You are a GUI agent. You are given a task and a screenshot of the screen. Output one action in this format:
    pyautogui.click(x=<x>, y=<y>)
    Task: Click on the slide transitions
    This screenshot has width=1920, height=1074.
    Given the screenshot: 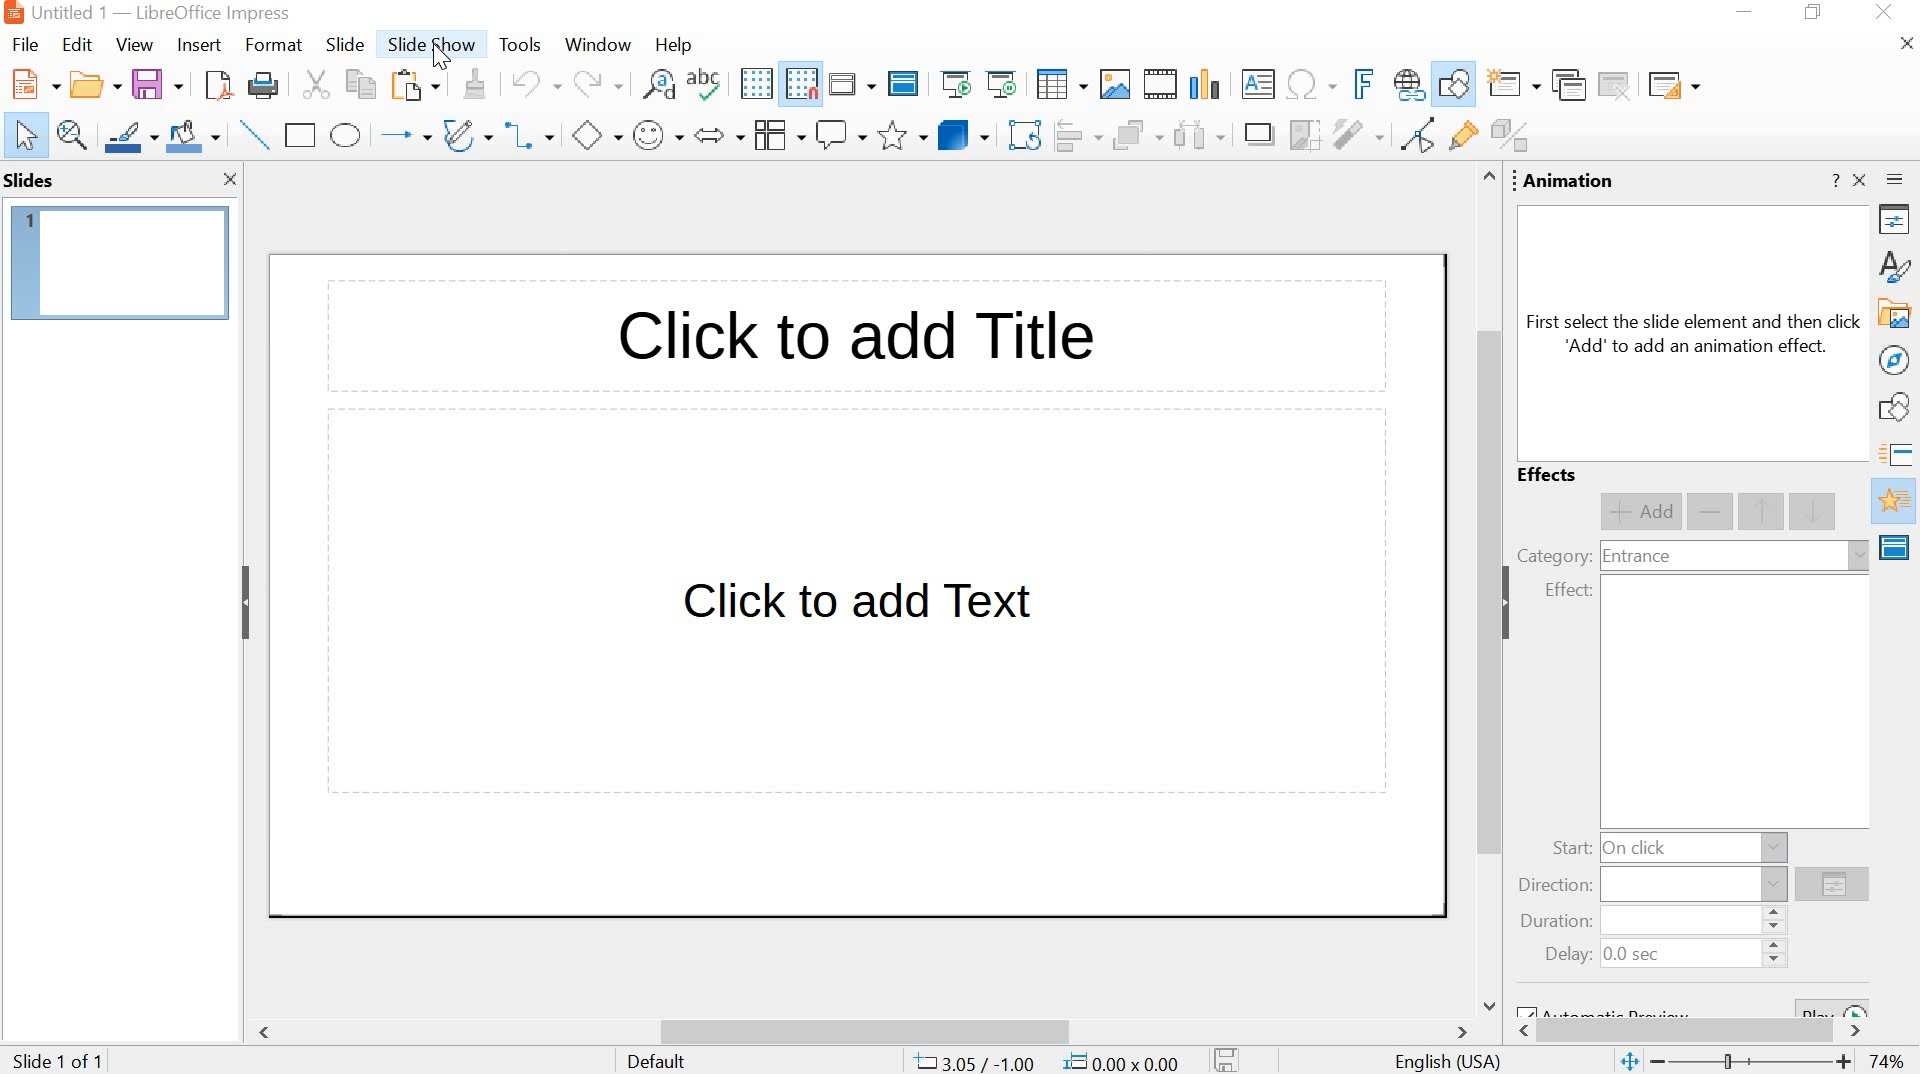 What is the action you would take?
    pyautogui.click(x=1898, y=455)
    